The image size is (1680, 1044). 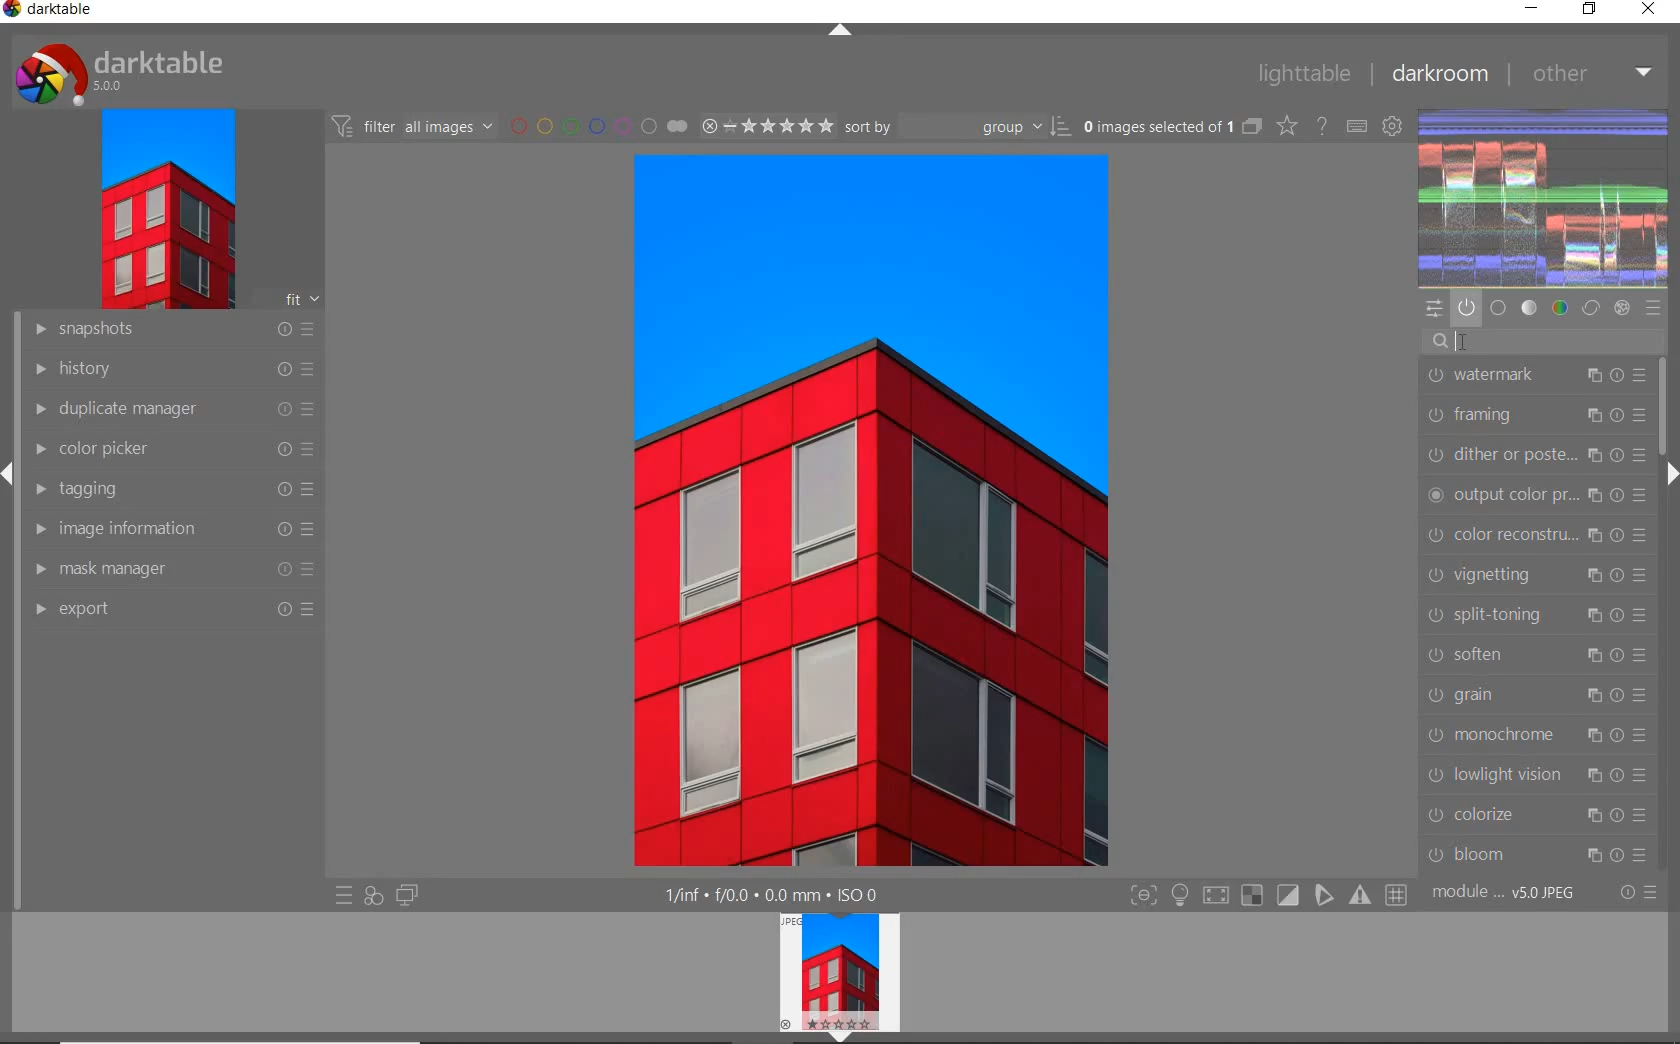 What do you see at coordinates (169, 490) in the screenshot?
I see `tagging` at bounding box center [169, 490].